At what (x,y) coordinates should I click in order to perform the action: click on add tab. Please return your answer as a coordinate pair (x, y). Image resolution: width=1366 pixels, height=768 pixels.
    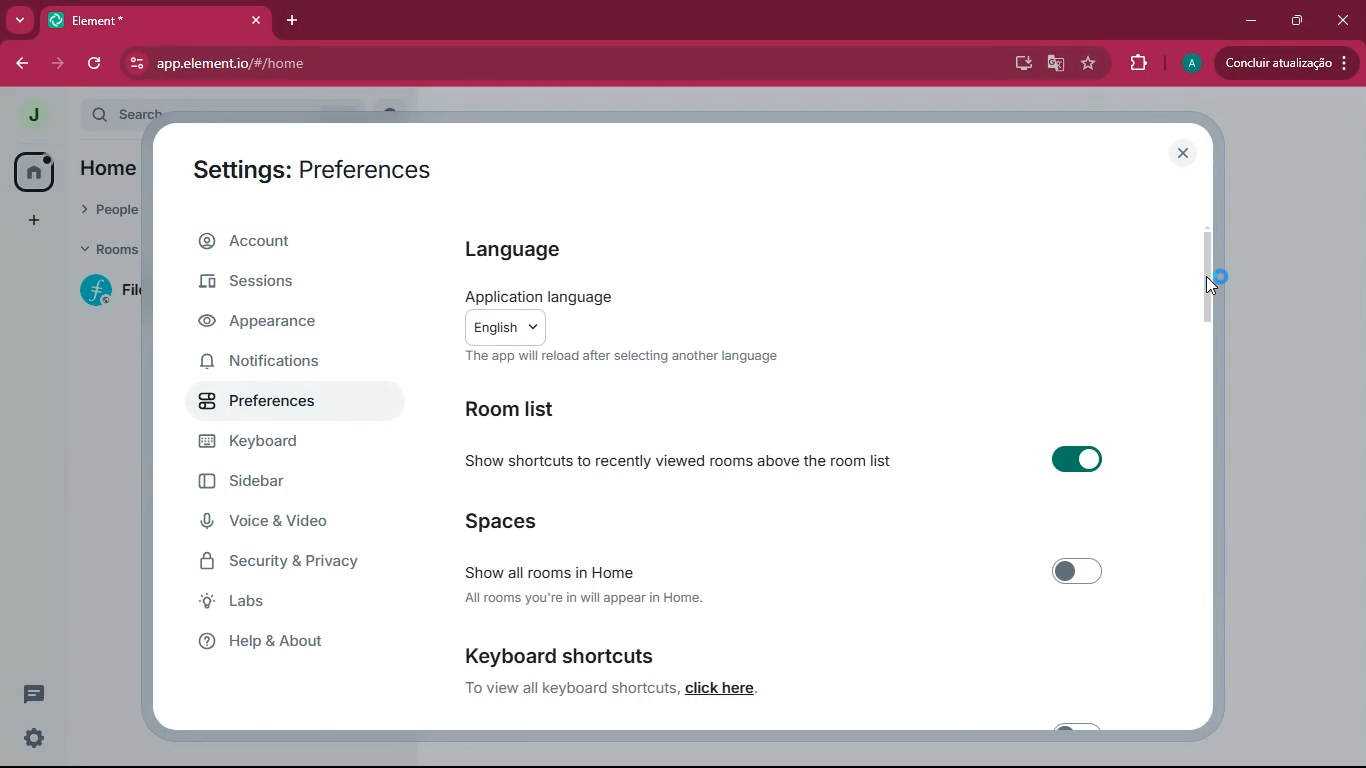
    Looking at the image, I should click on (294, 20).